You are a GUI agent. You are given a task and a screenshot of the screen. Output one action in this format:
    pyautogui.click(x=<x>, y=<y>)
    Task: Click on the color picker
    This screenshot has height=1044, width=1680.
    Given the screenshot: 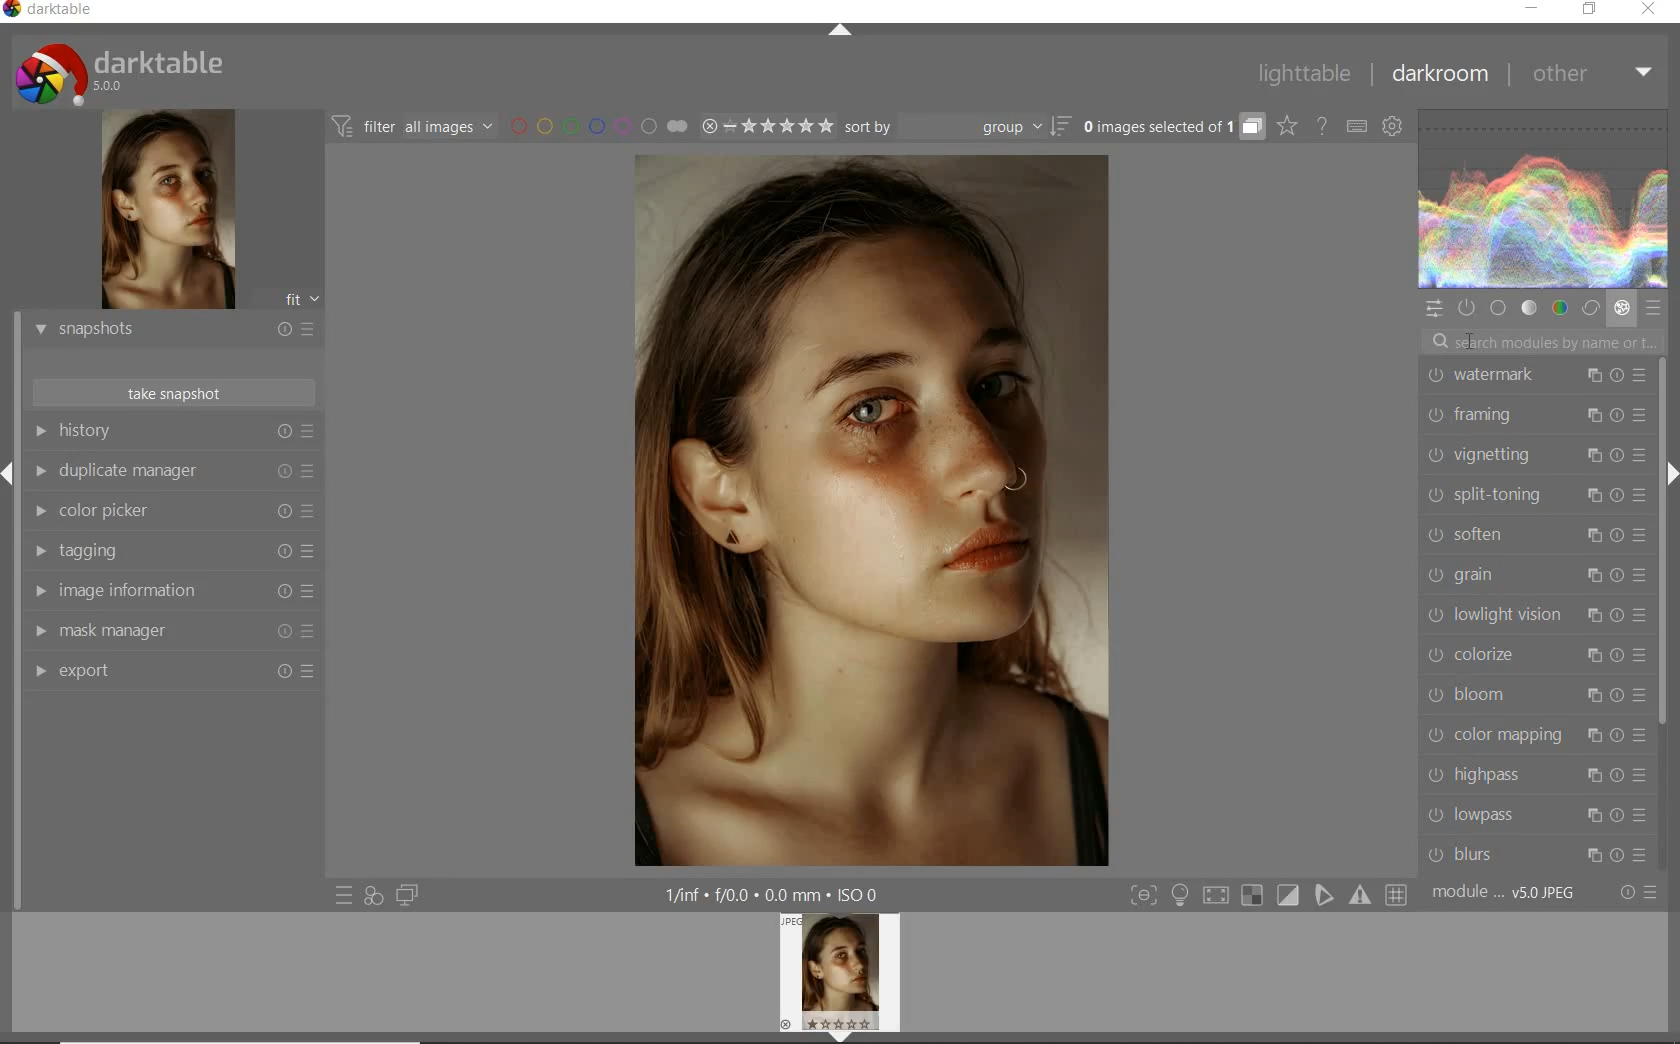 What is the action you would take?
    pyautogui.click(x=172, y=512)
    